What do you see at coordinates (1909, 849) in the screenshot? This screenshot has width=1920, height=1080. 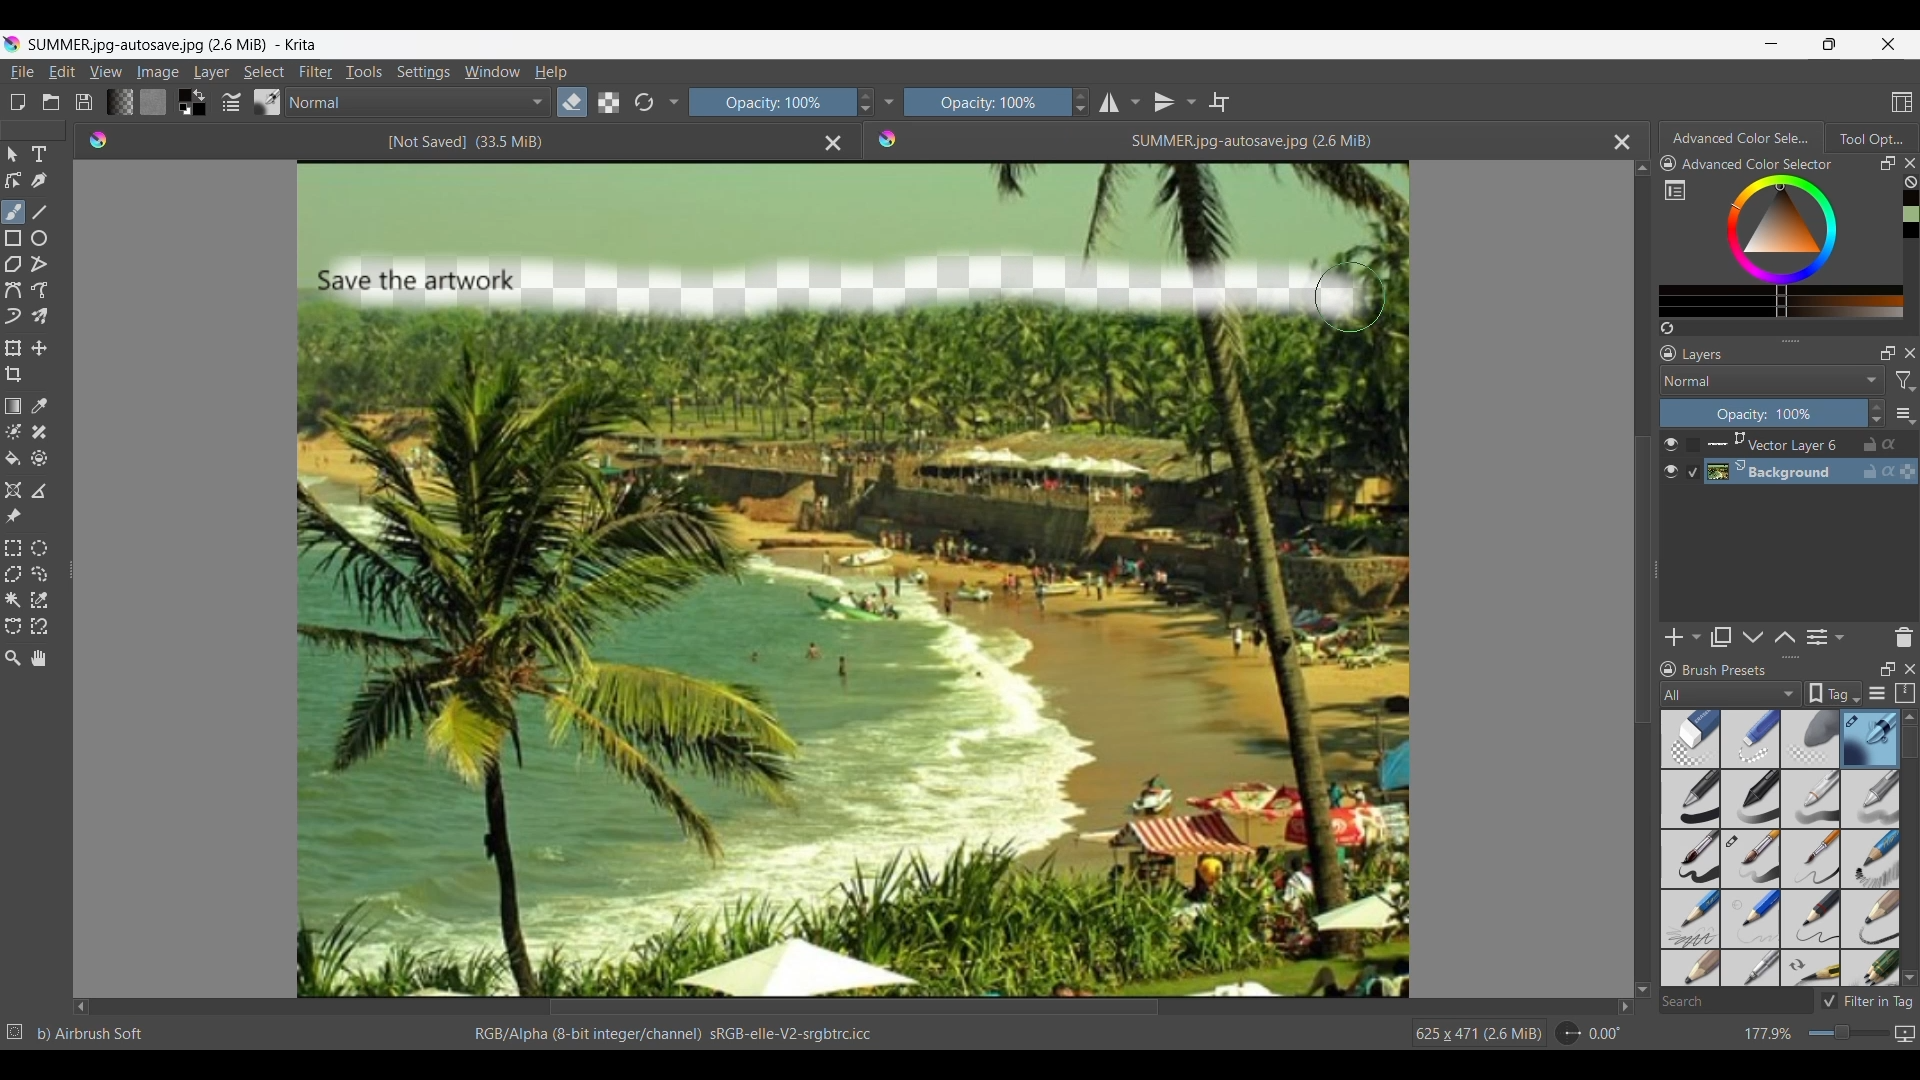 I see `Vertical slide bar for Brush presets panel` at bounding box center [1909, 849].